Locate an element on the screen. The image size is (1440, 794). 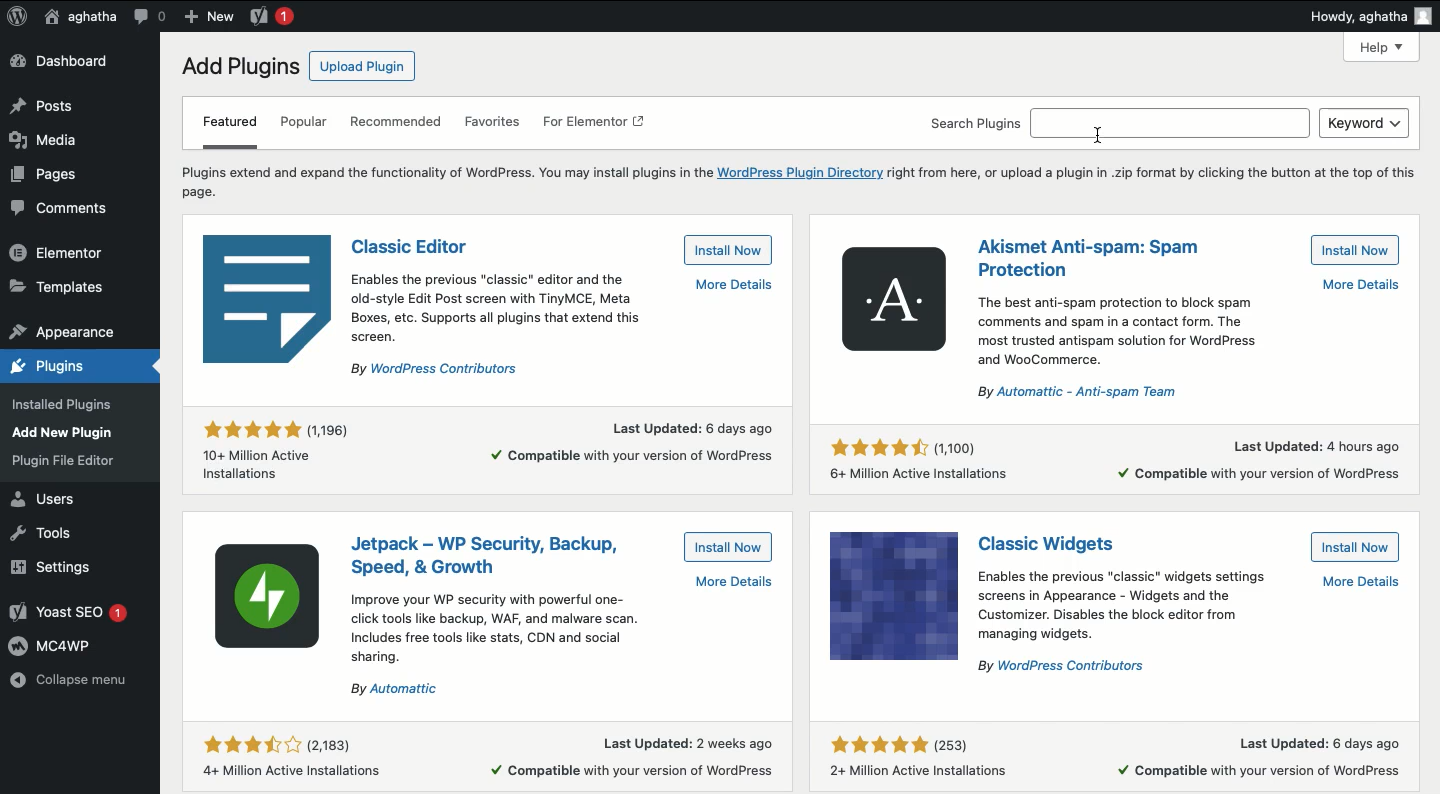
Elementor is located at coordinates (61, 252).